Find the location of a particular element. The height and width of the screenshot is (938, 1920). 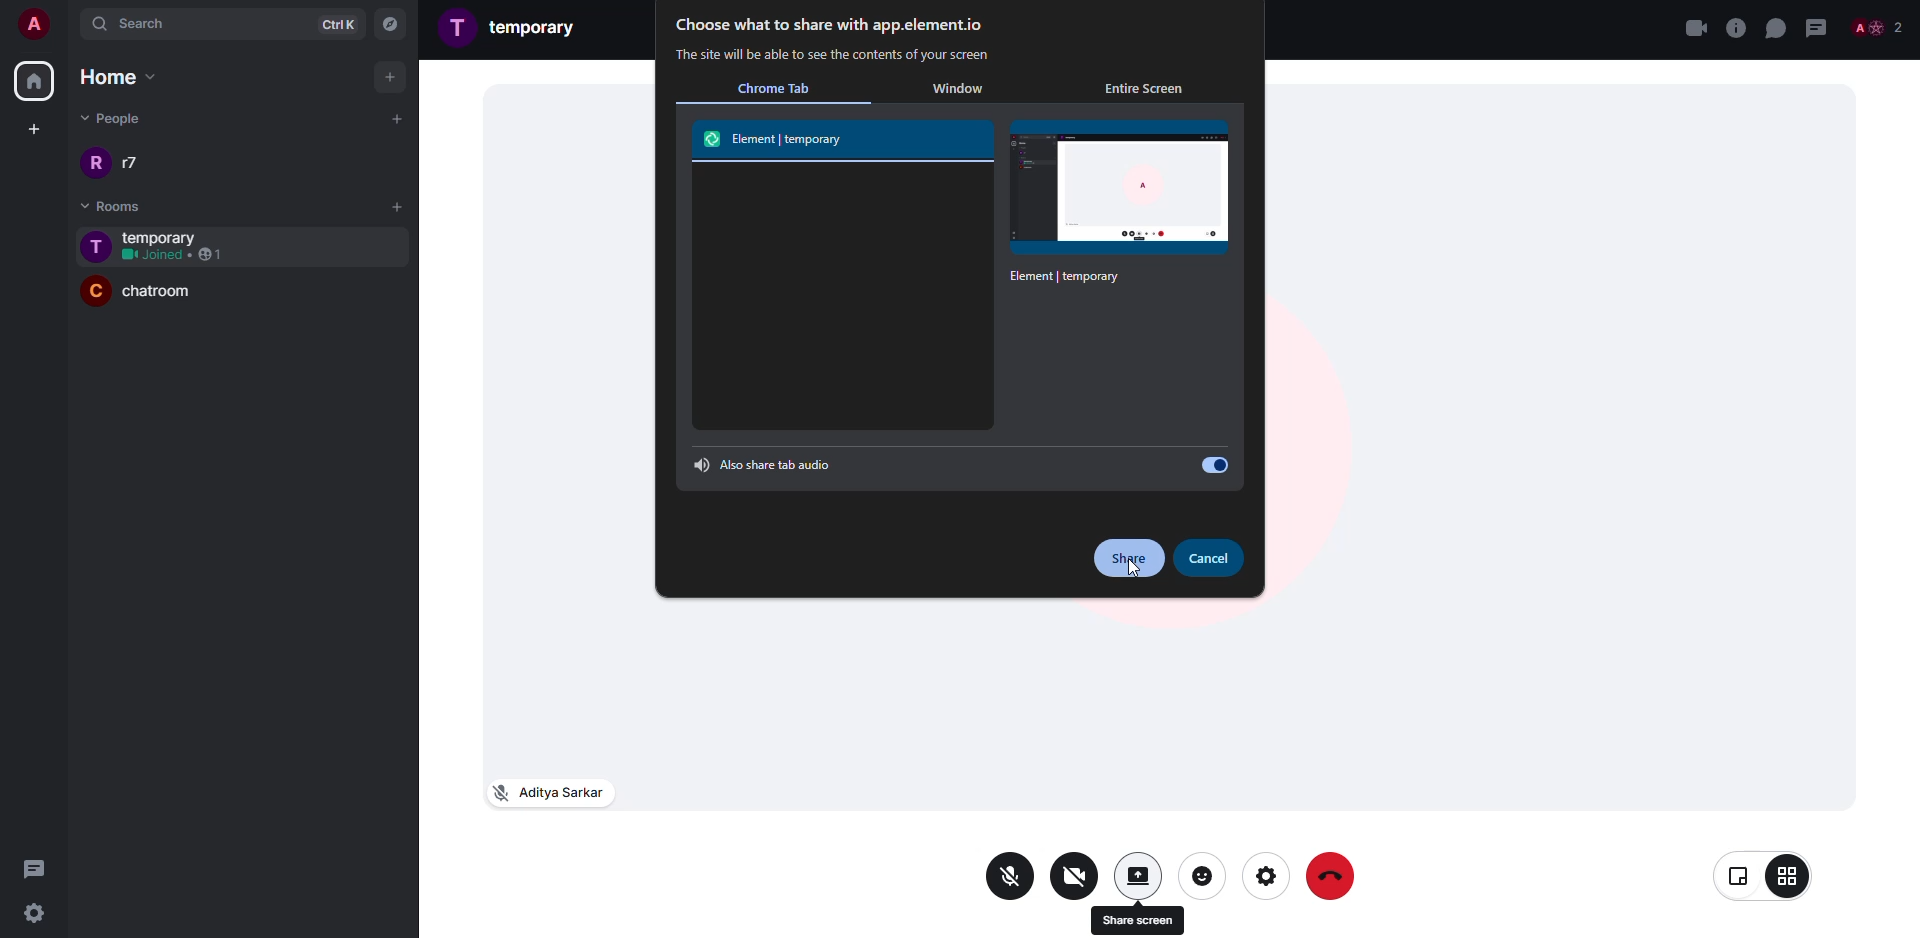

voice call is located at coordinates (1735, 28).